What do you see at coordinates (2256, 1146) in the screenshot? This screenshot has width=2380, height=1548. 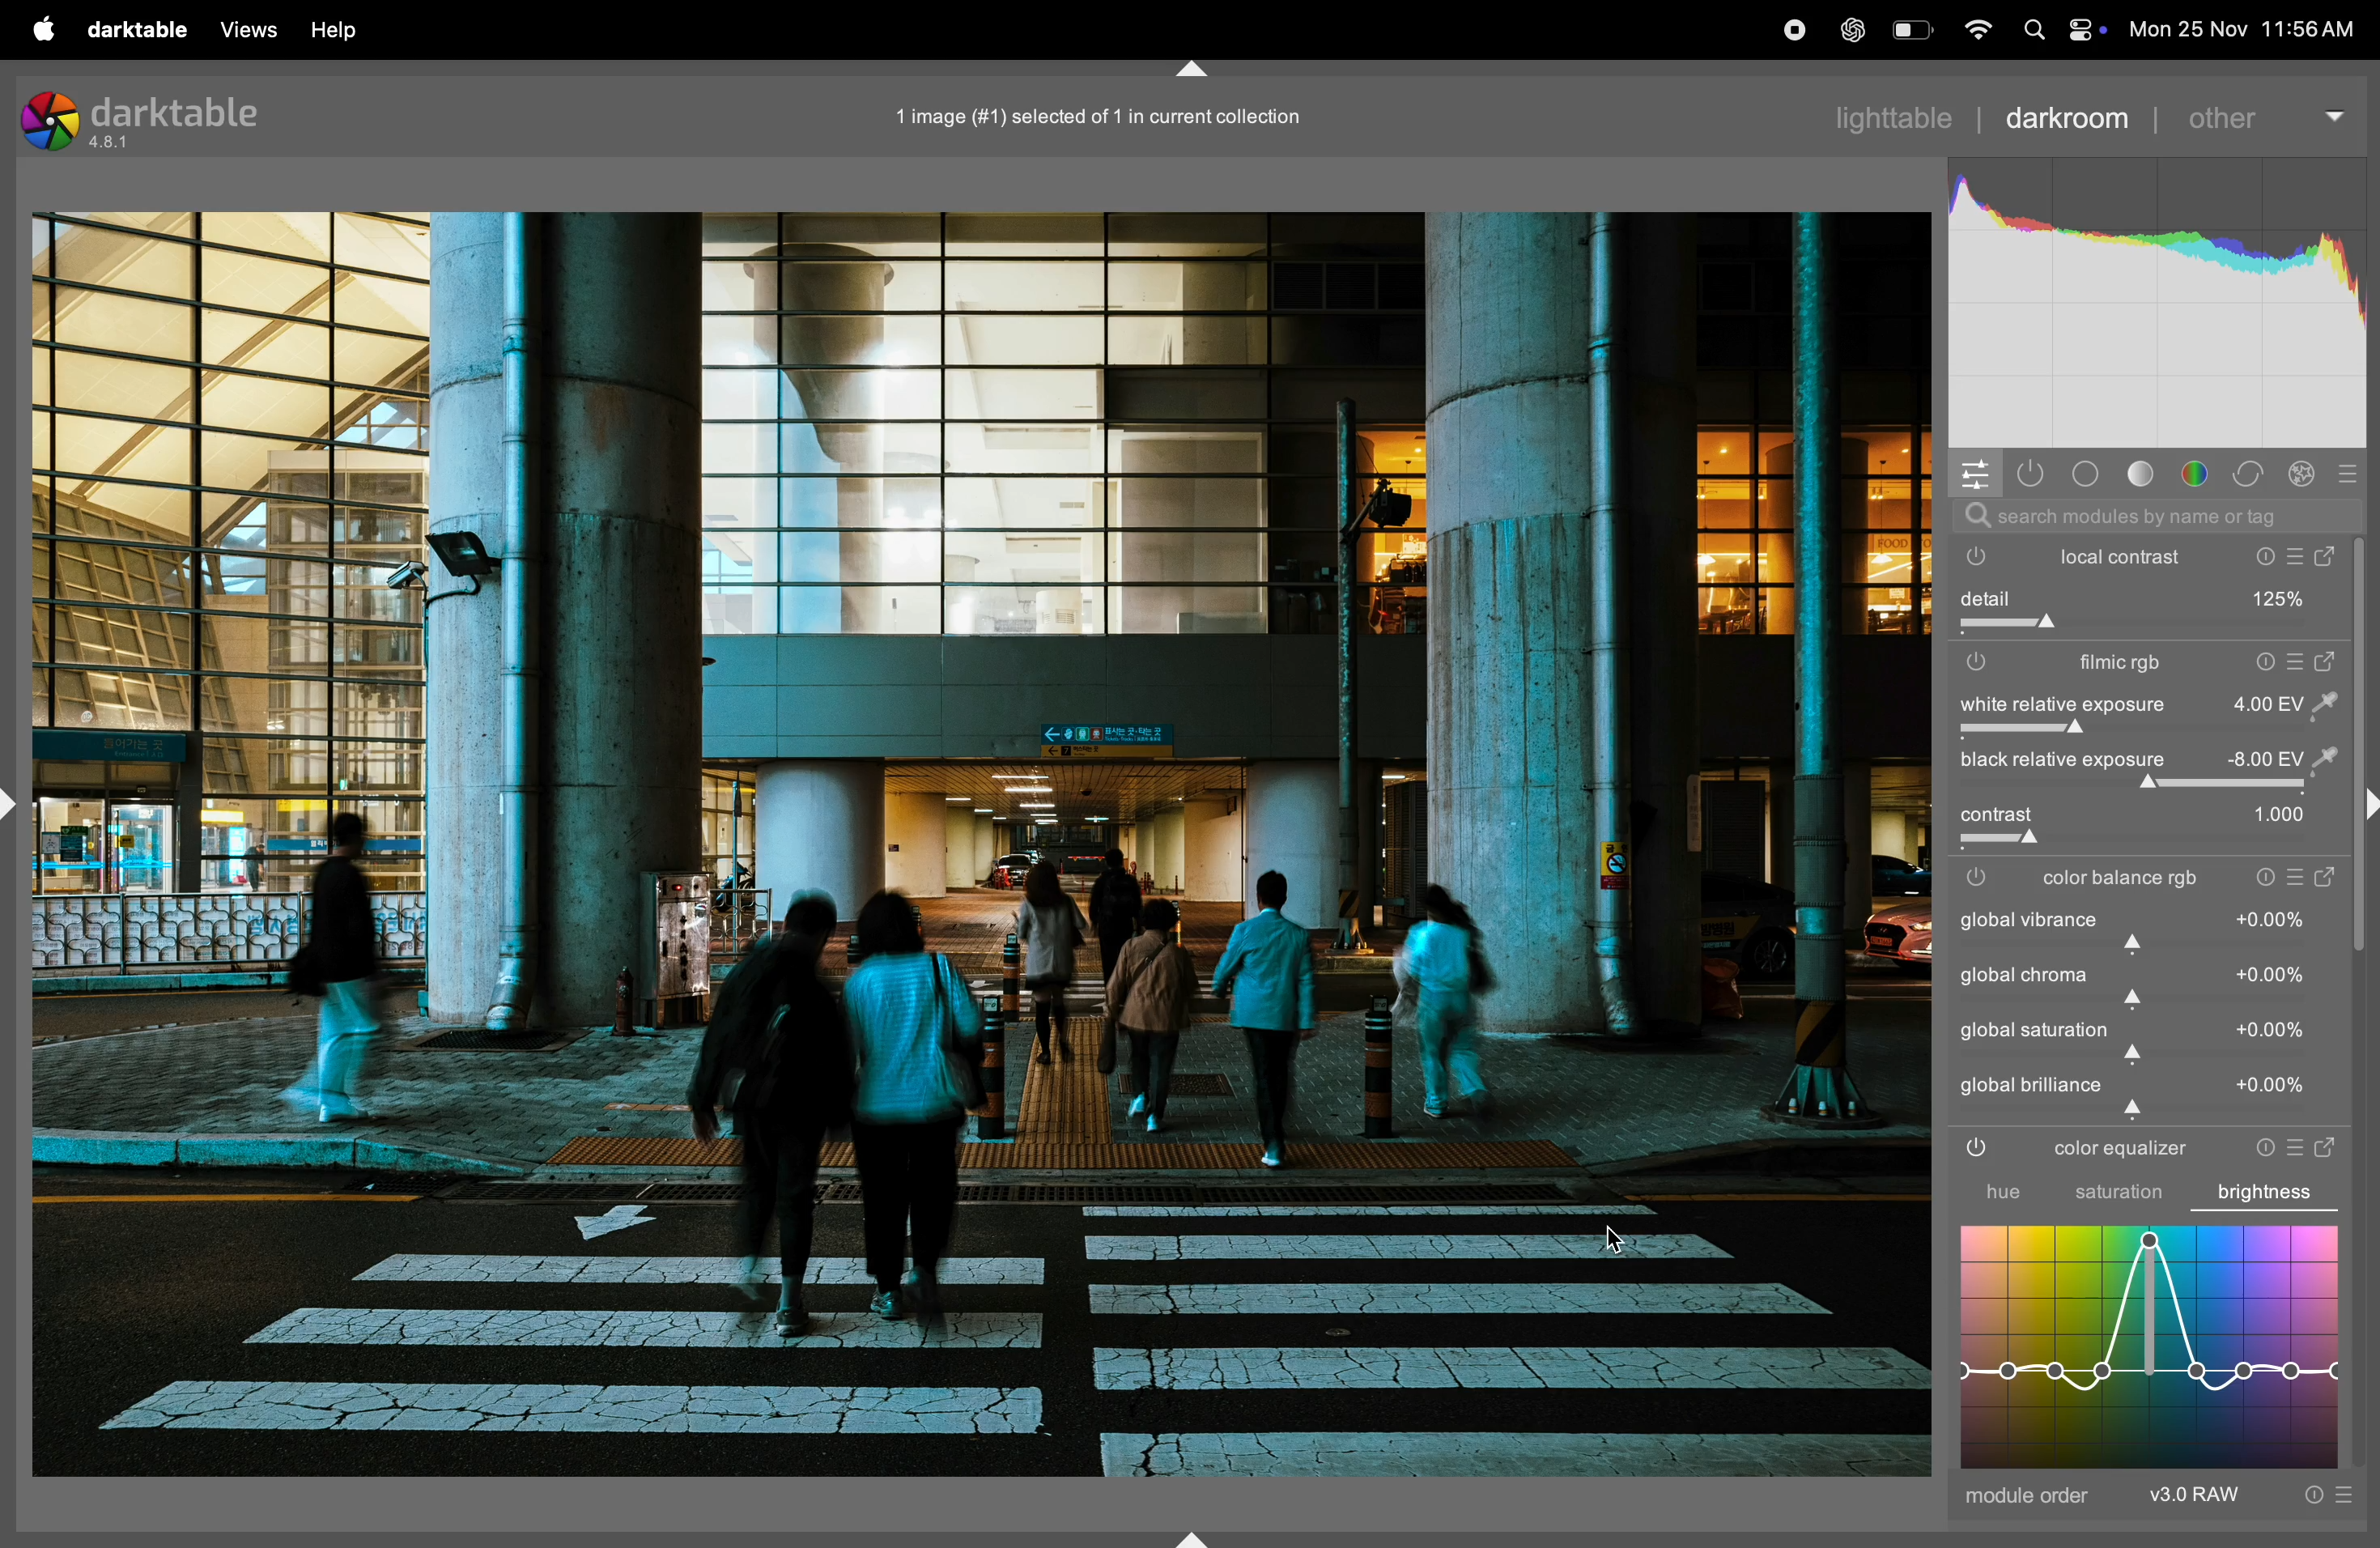 I see `reset parameters` at bounding box center [2256, 1146].